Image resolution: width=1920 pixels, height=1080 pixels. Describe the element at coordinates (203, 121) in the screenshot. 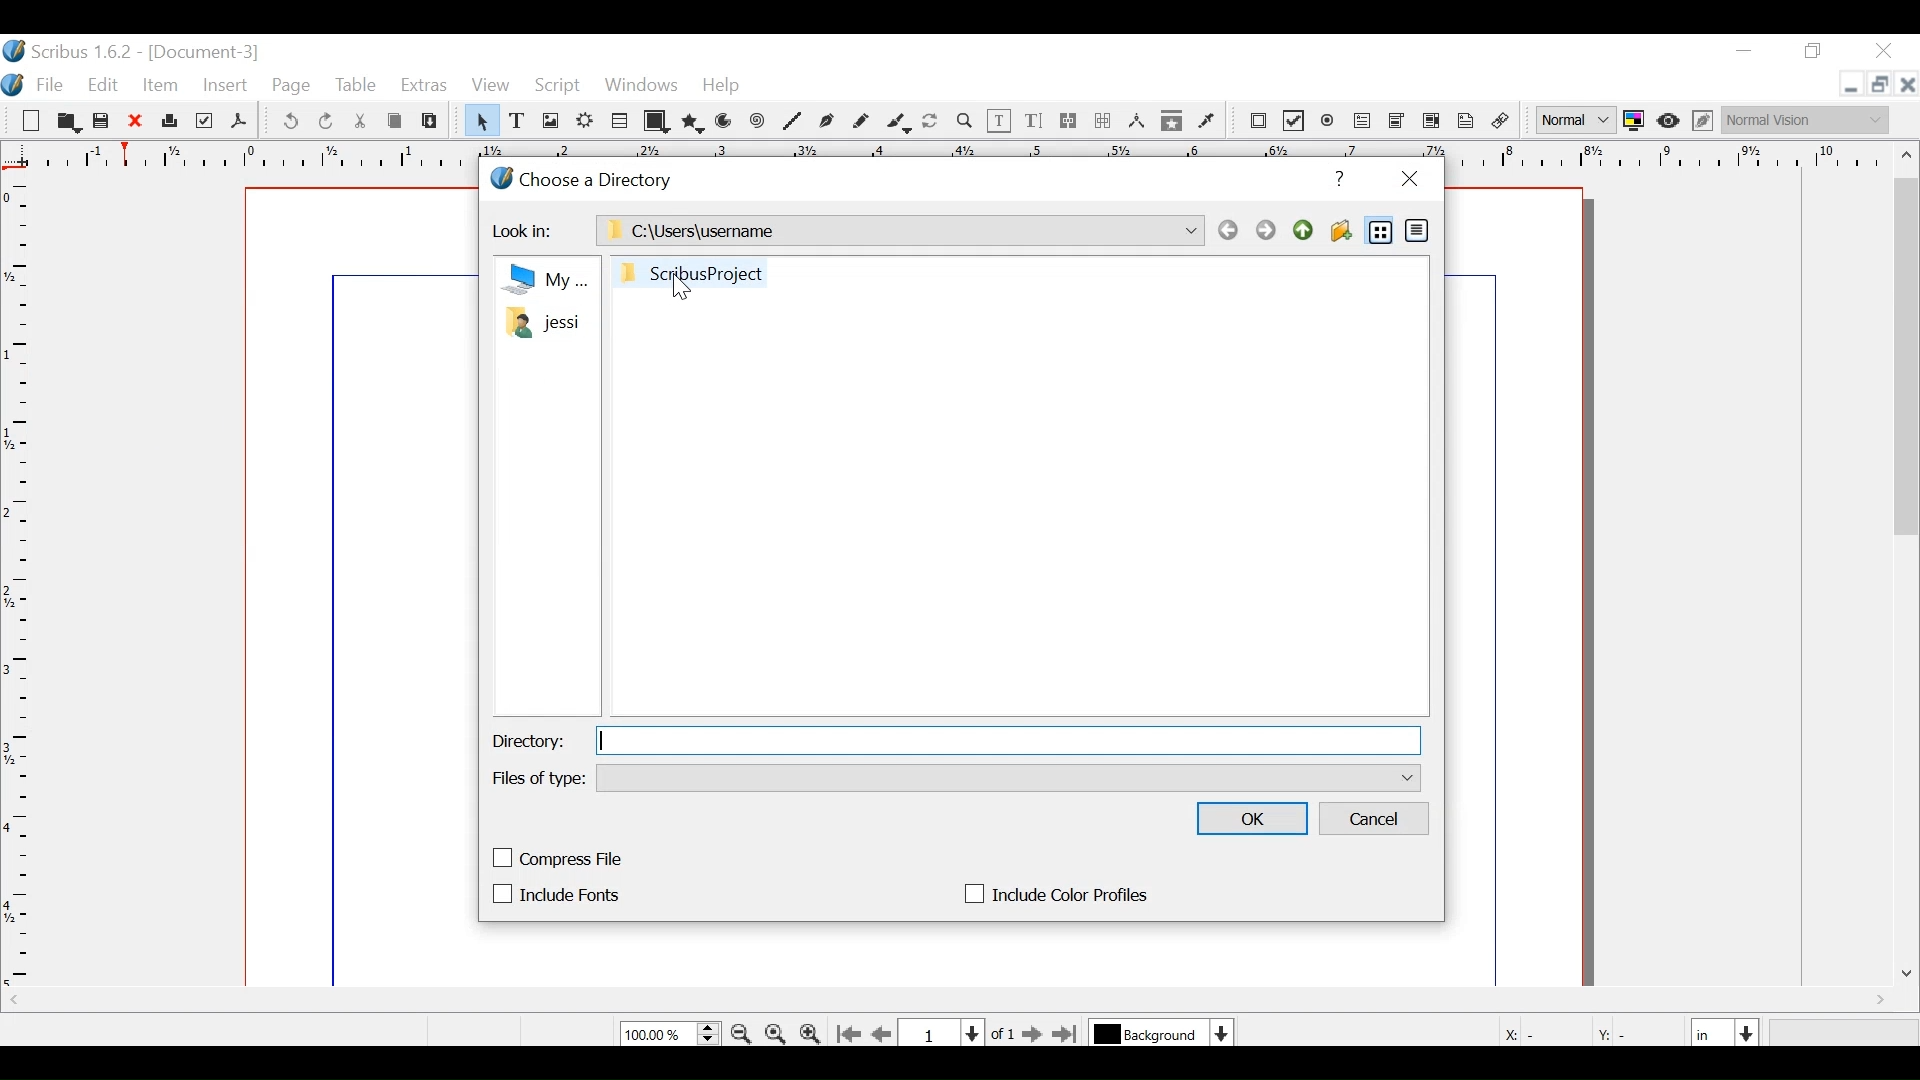

I see `Preflight Verifier` at that location.